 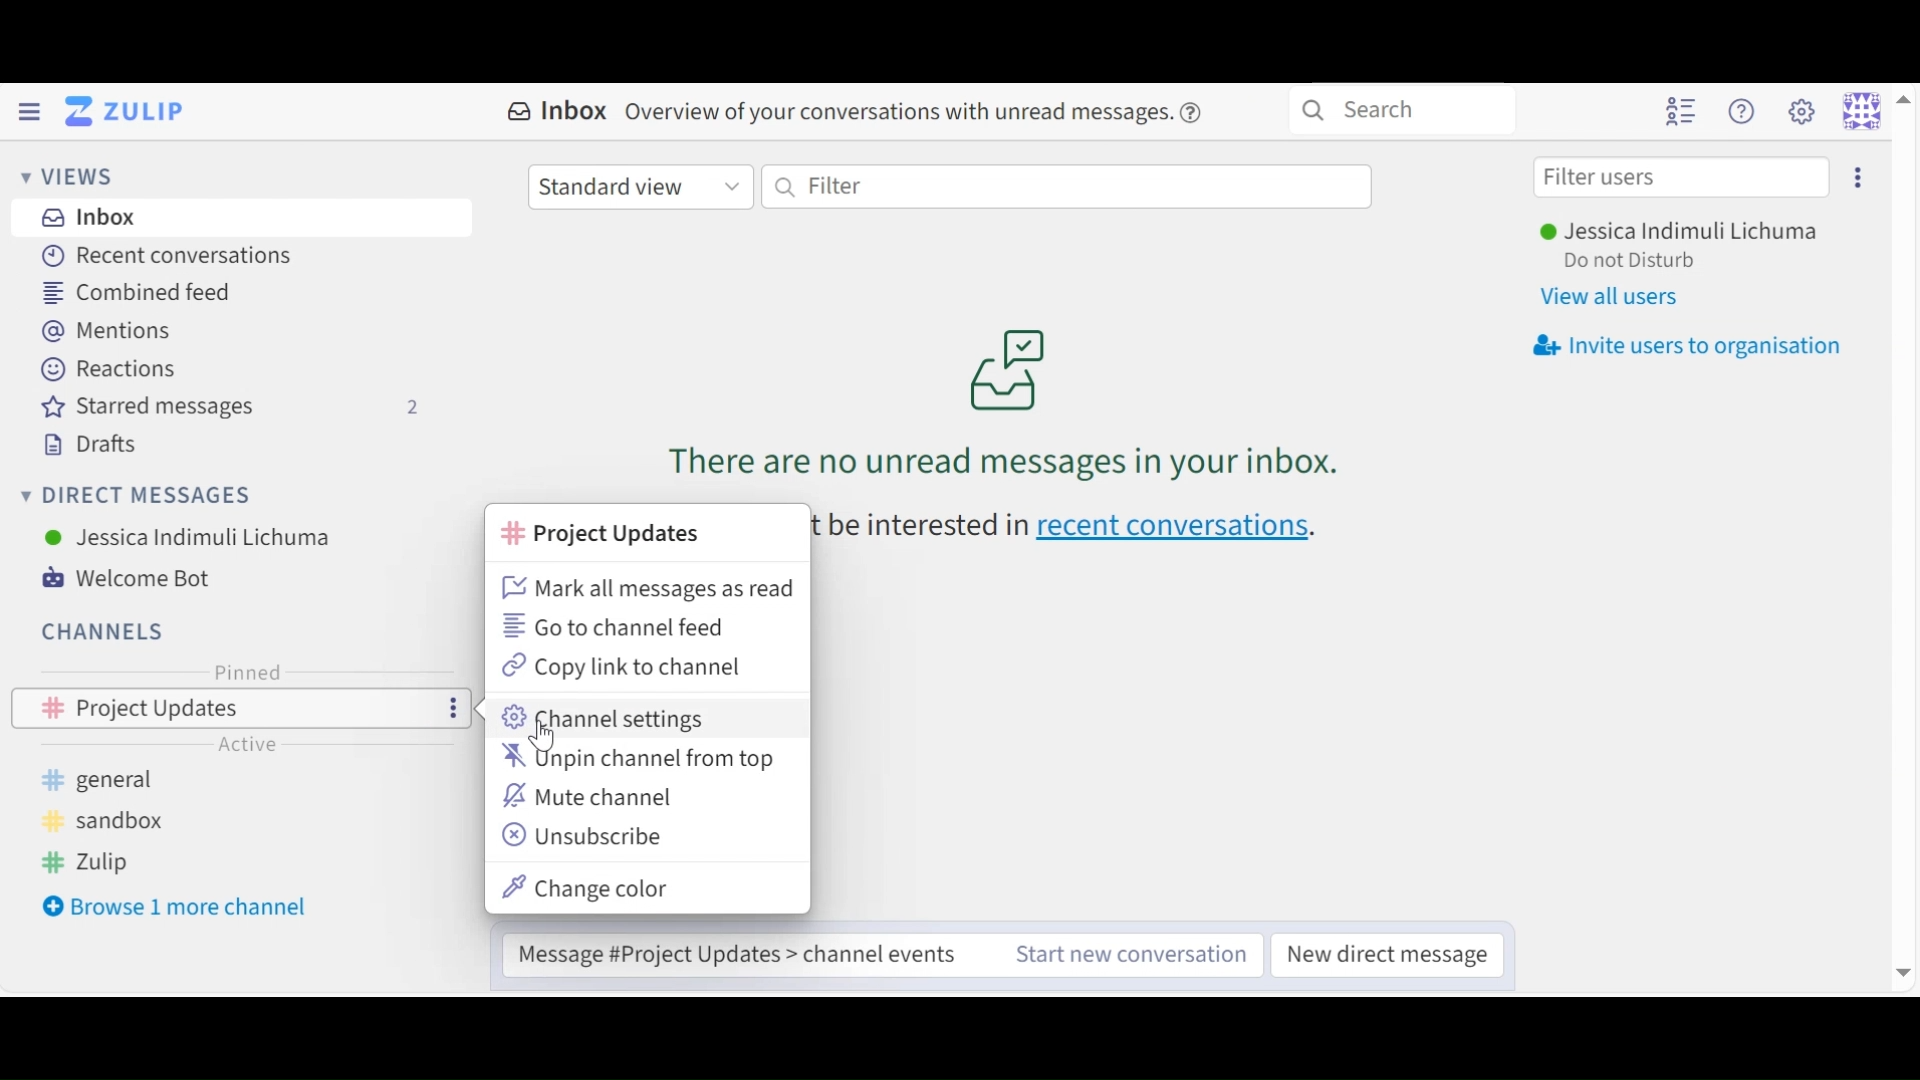 What do you see at coordinates (1900, 103) in the screenshot?
I see `Up` at bounding box center [1900, 103].